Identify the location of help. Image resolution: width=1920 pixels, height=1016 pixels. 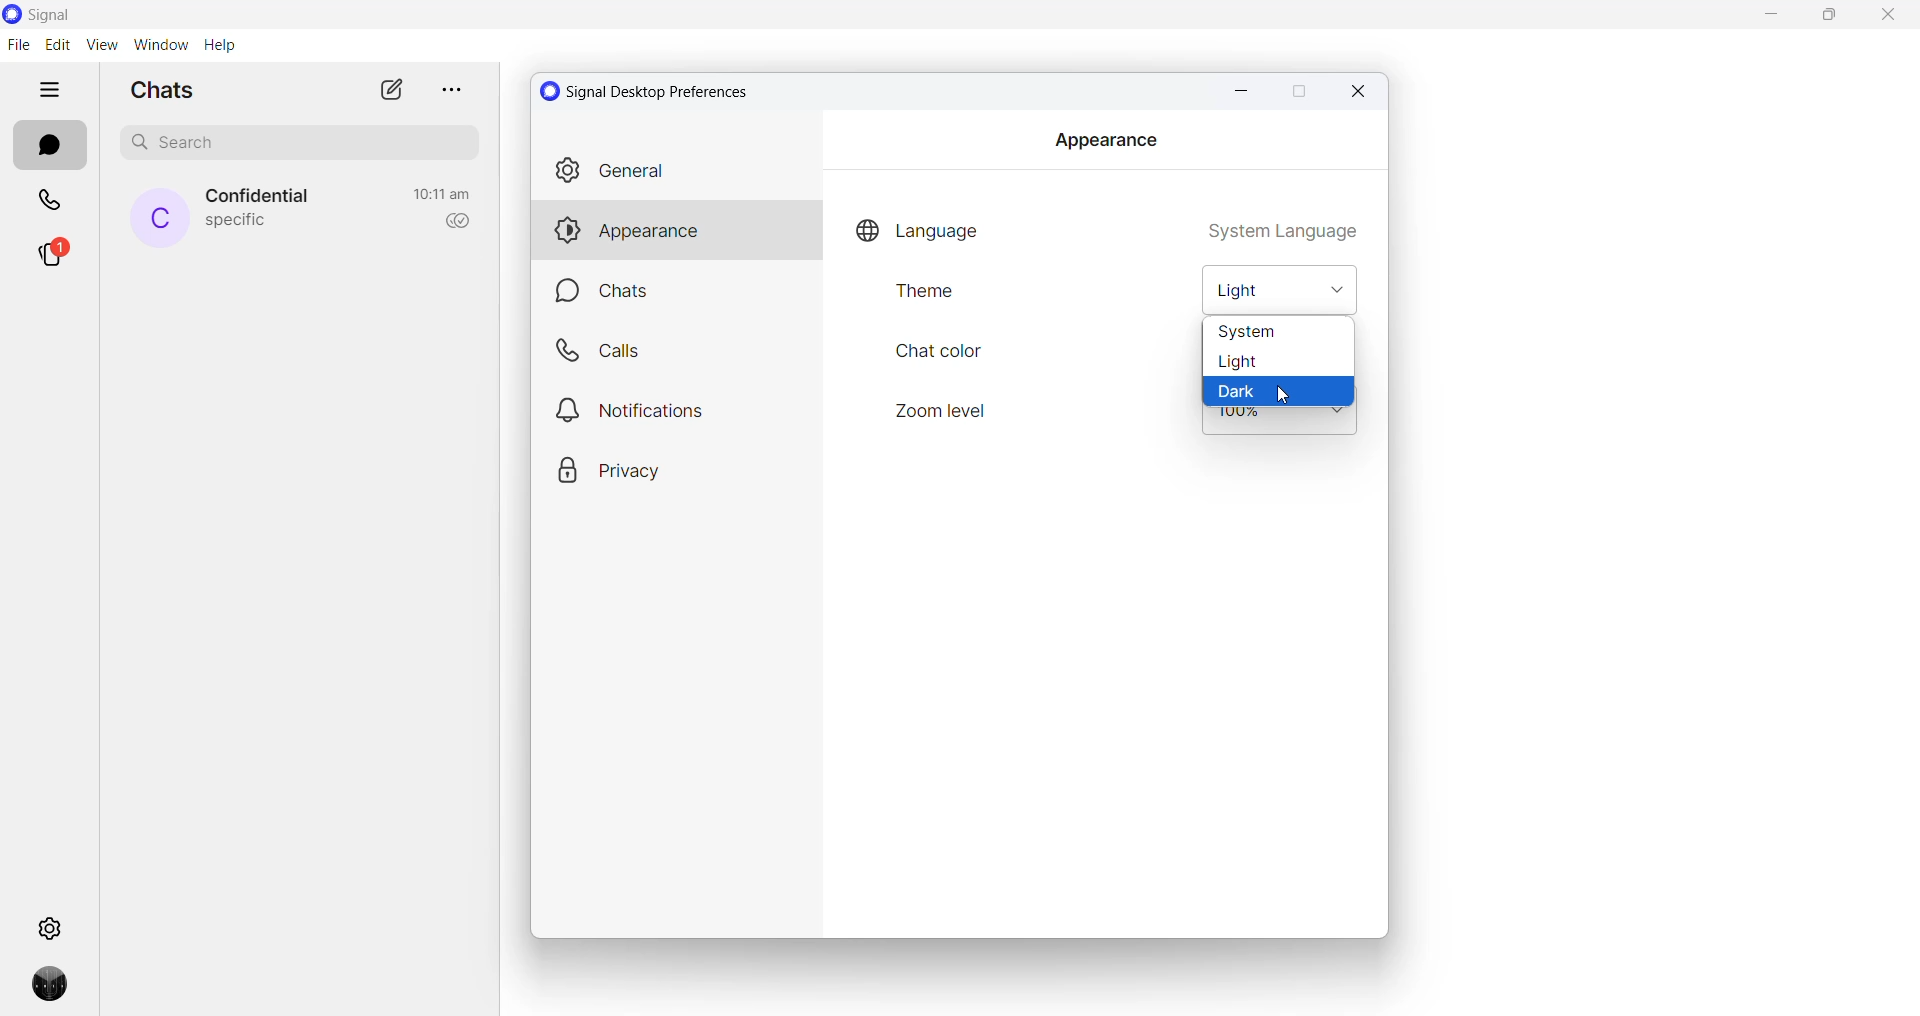
(219, 46).